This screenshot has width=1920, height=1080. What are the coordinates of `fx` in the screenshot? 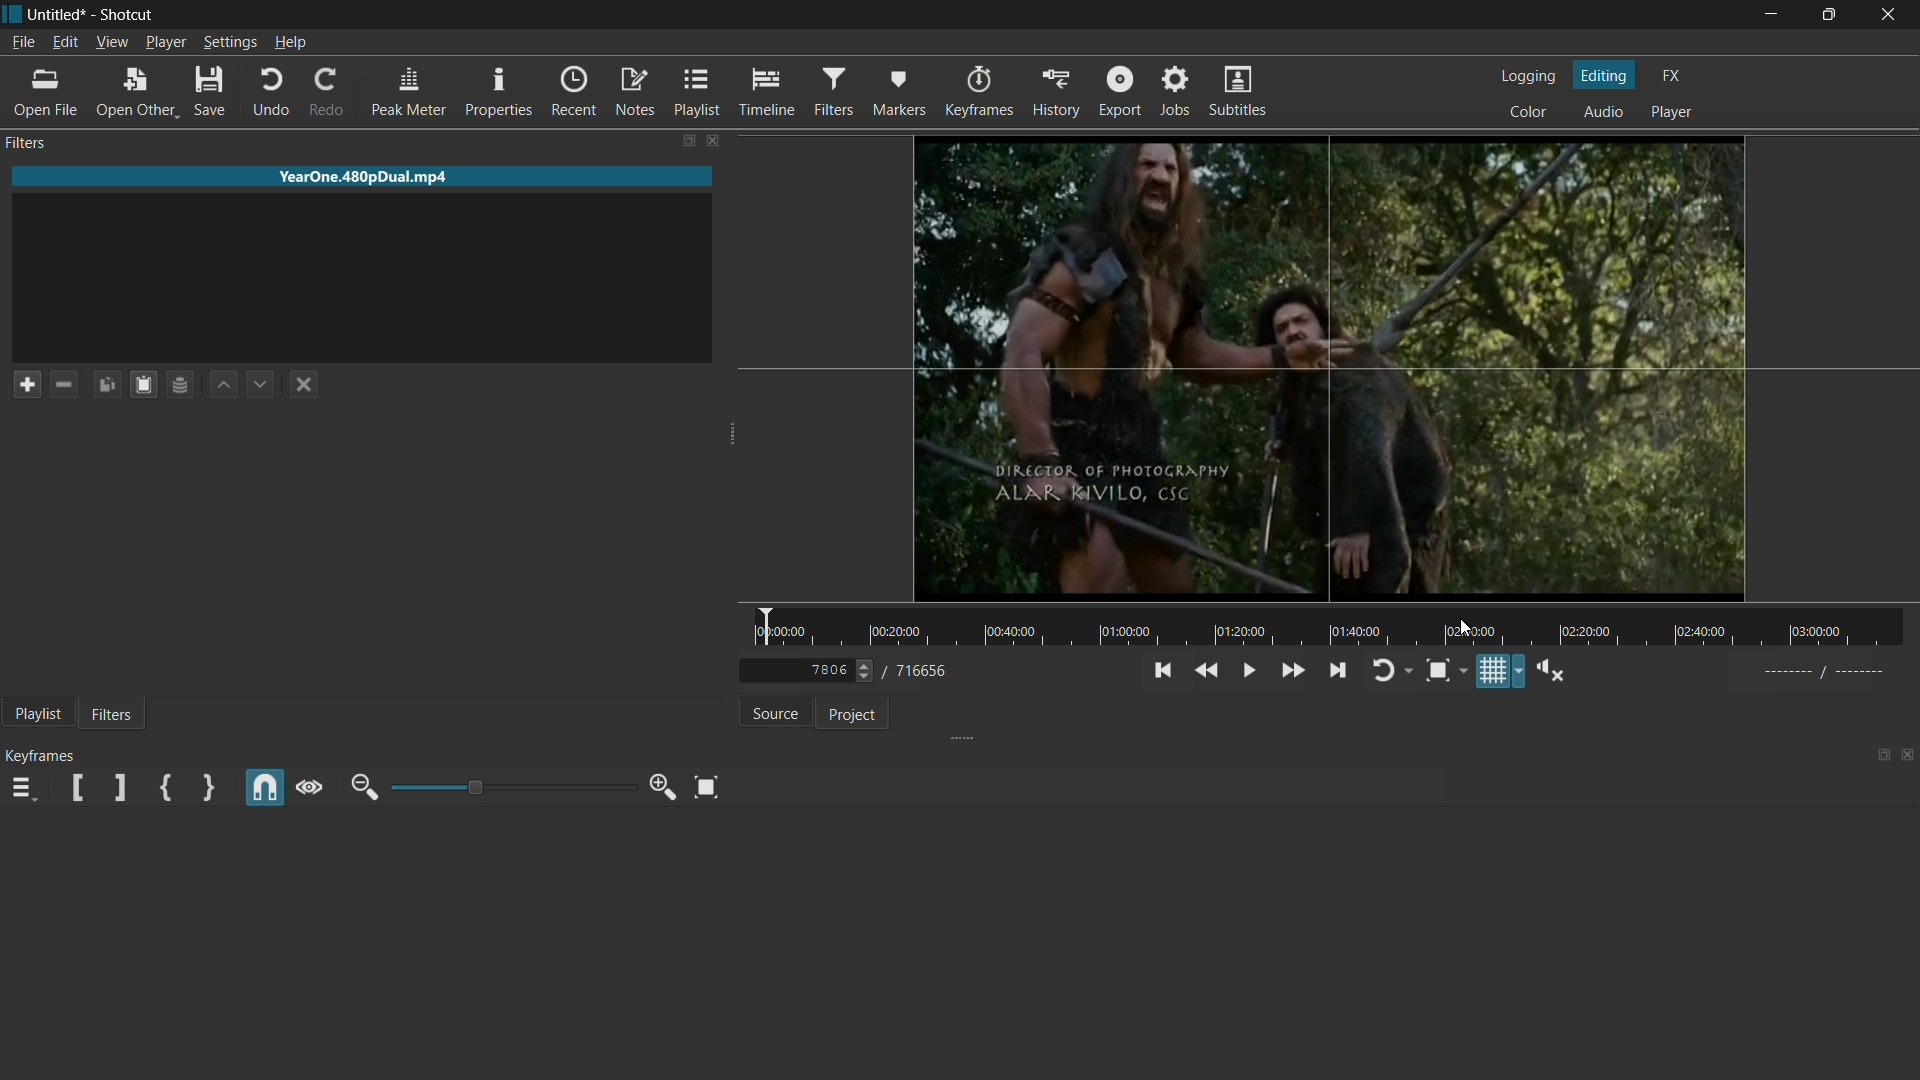 It's located at (1672, 78).